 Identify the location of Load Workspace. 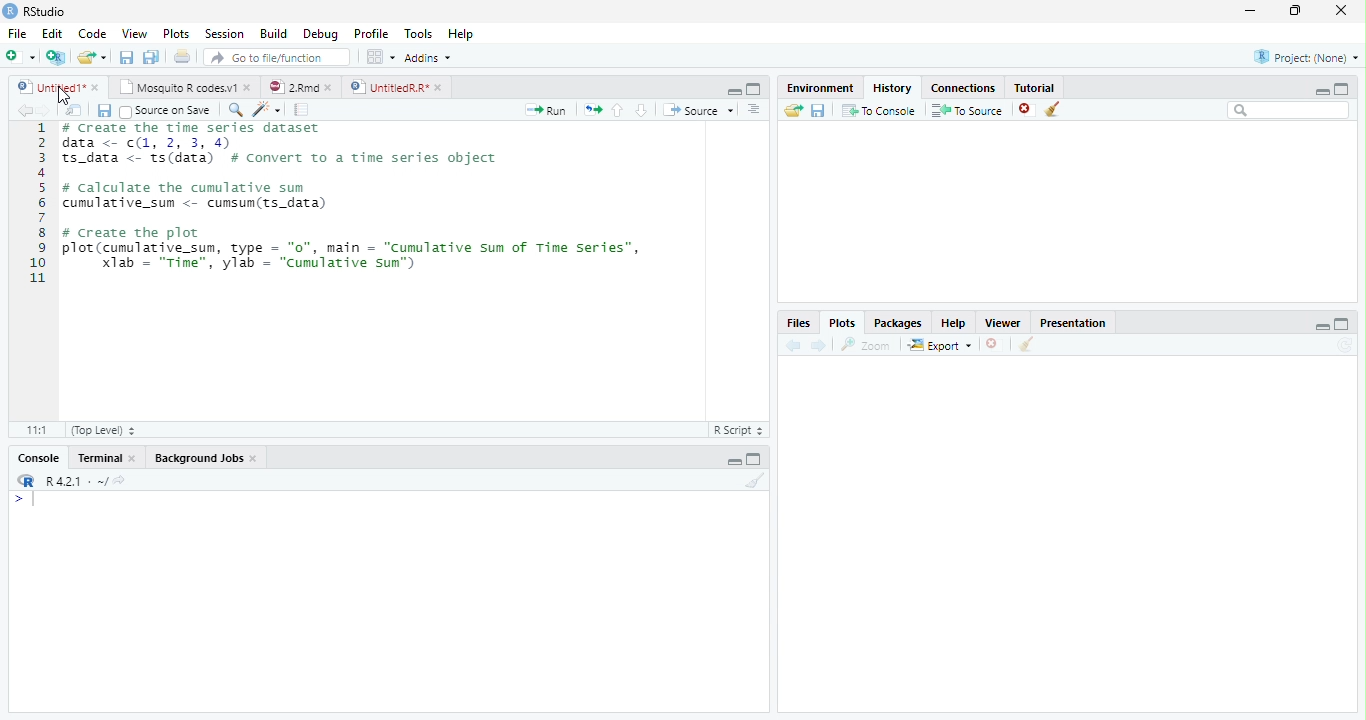
(796, 114).